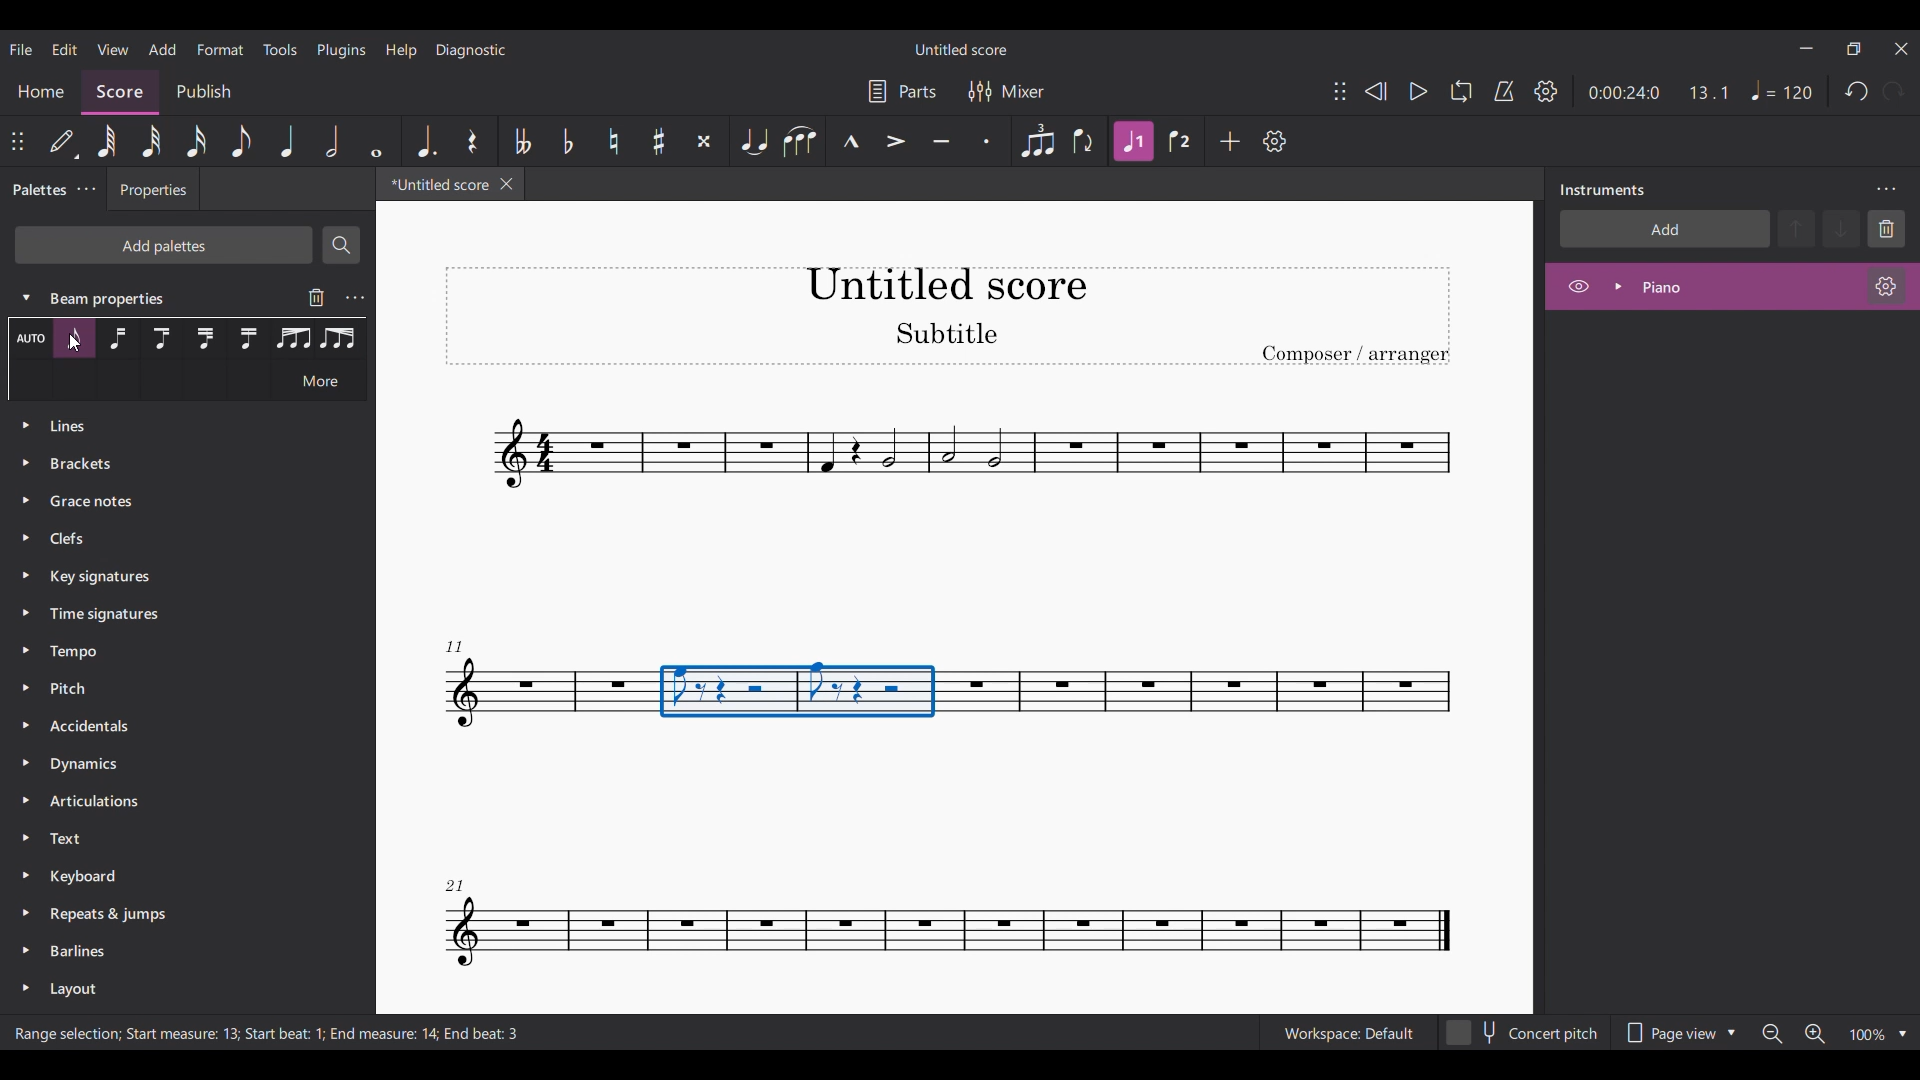 Image resolution: width=1920 pixels, height=1080 pixels. What do you see at coordinates (960, 49) in the screenshot?
I see `Untitled score` at bounding box center [960, 49].